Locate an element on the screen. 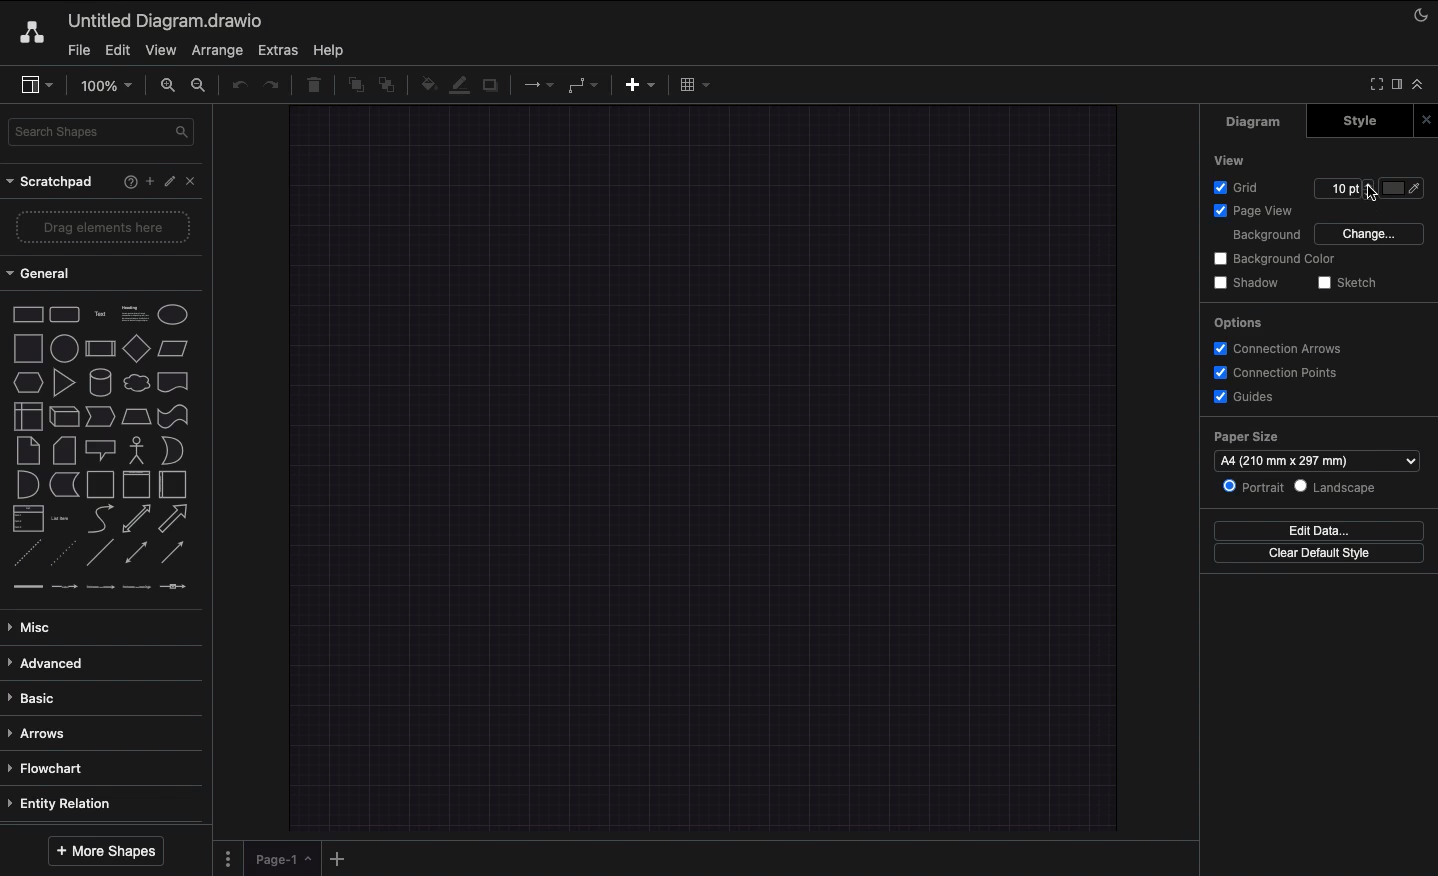  Connection points is located at coordinates (1280, 372).